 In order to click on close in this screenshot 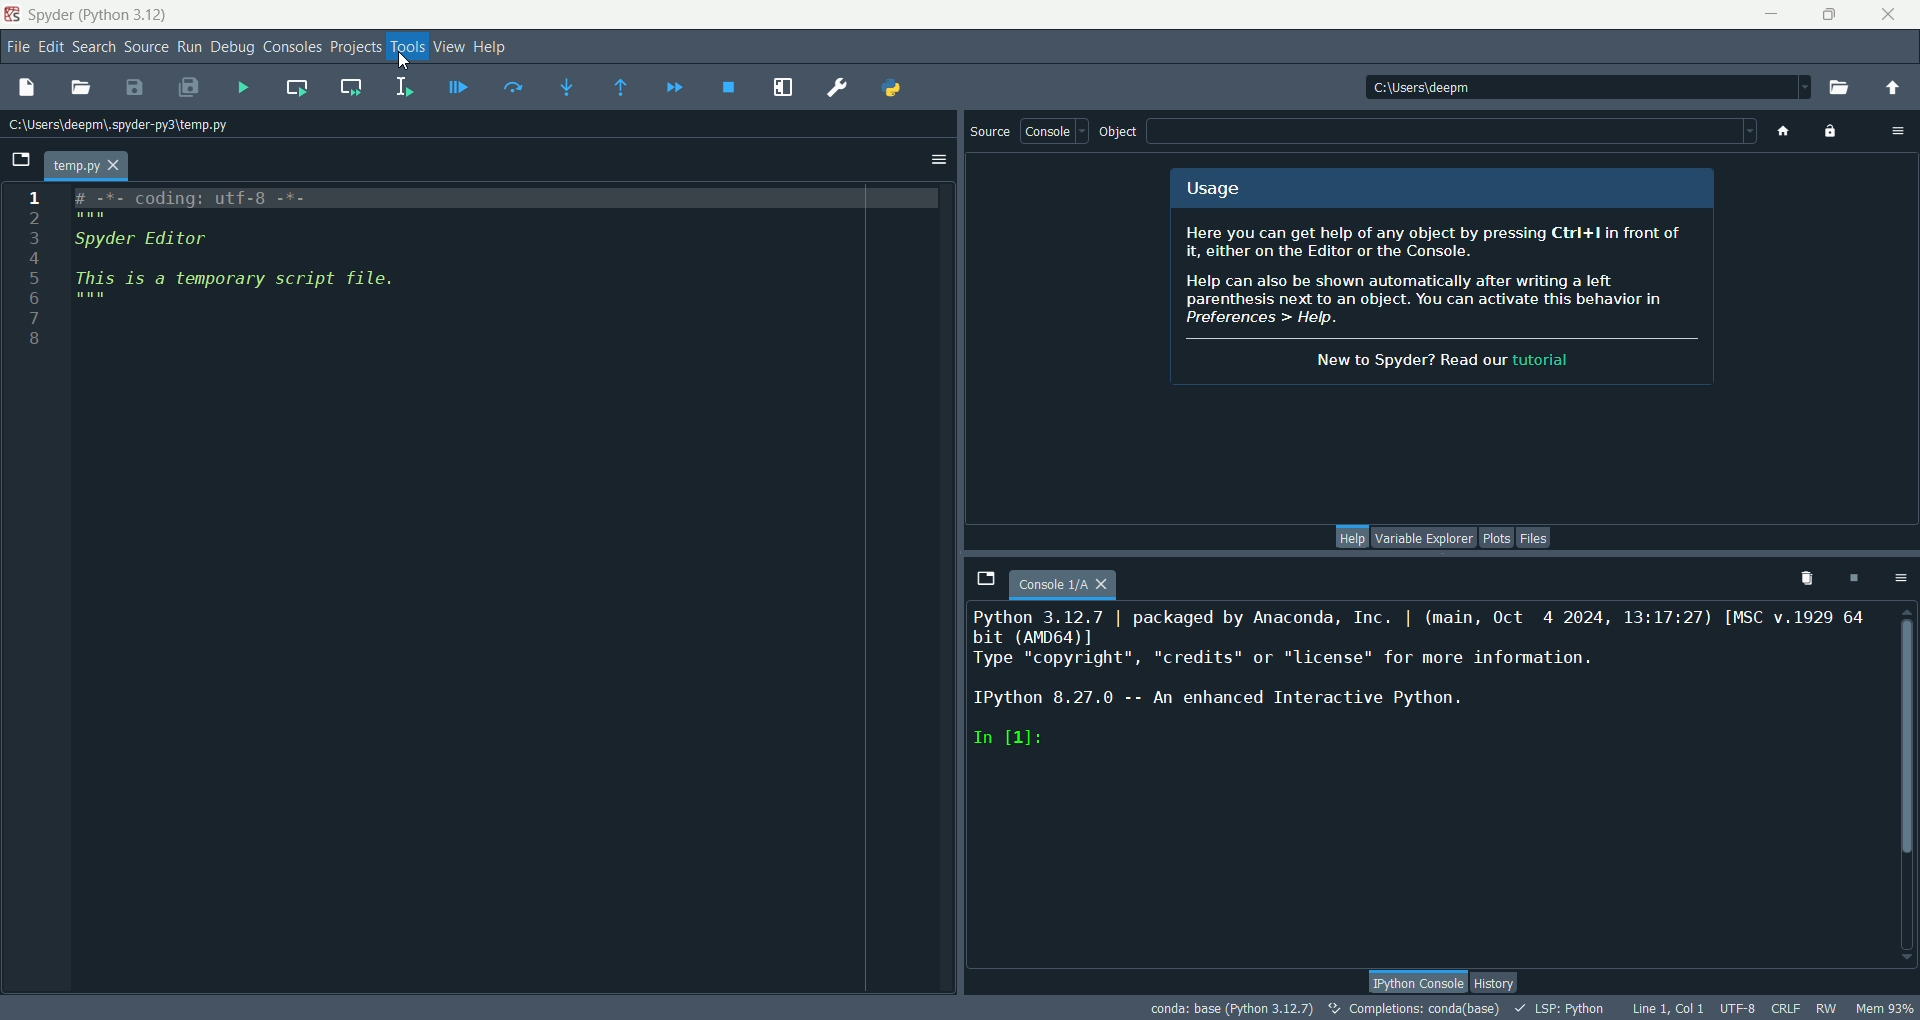, I will do `click(1889, 14)`.